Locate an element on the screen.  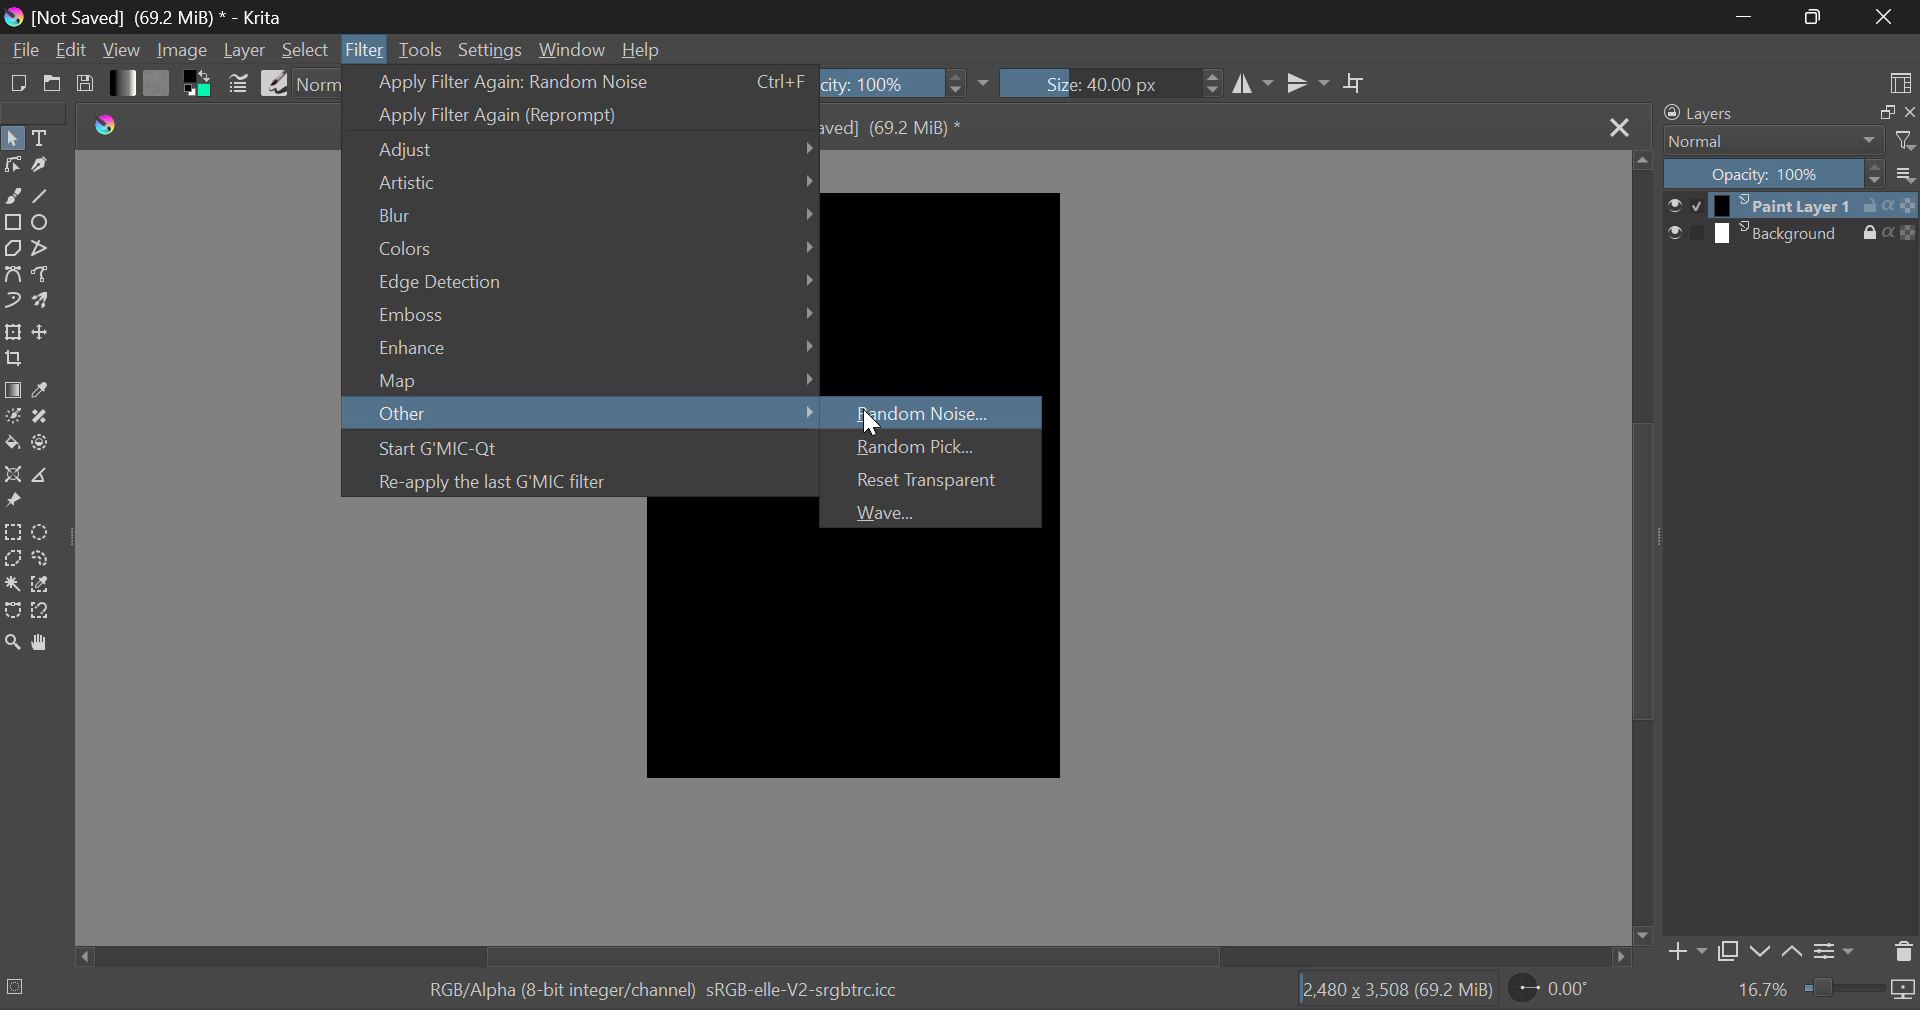
Circular Selection is located at coordinates (44, 532).